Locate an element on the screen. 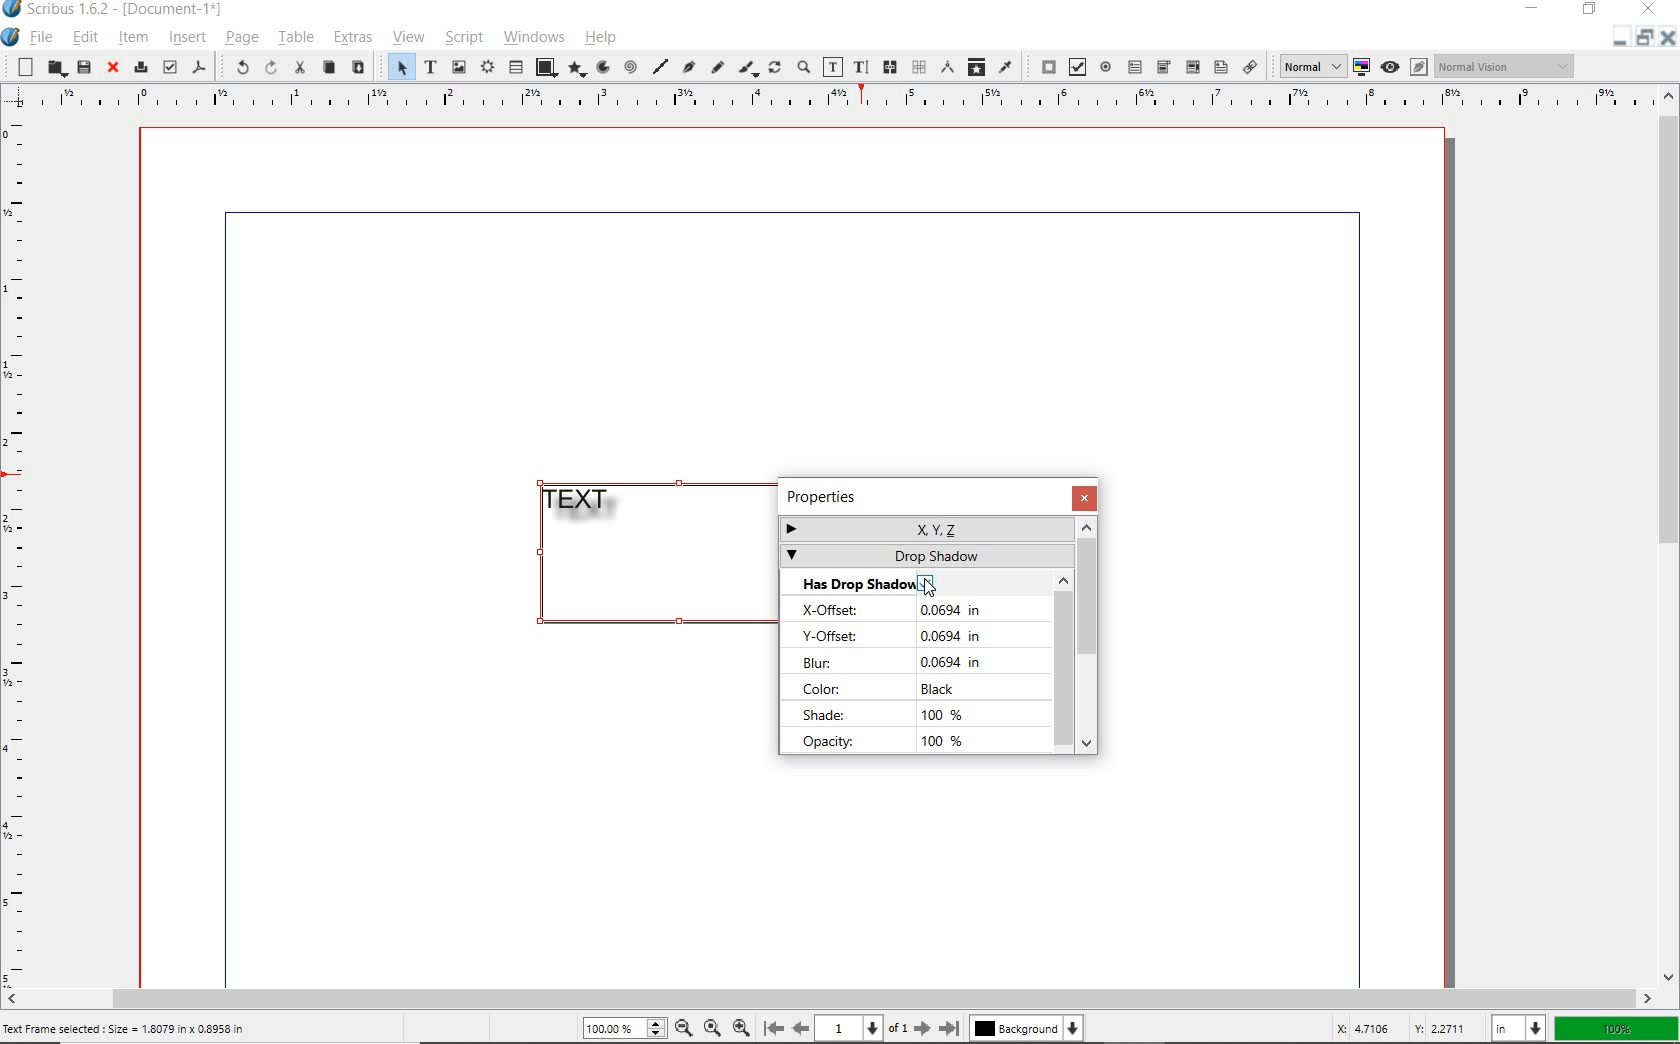 The height and width of the screenshot is (1044, 1680). item is located at coordinates (135, 40).